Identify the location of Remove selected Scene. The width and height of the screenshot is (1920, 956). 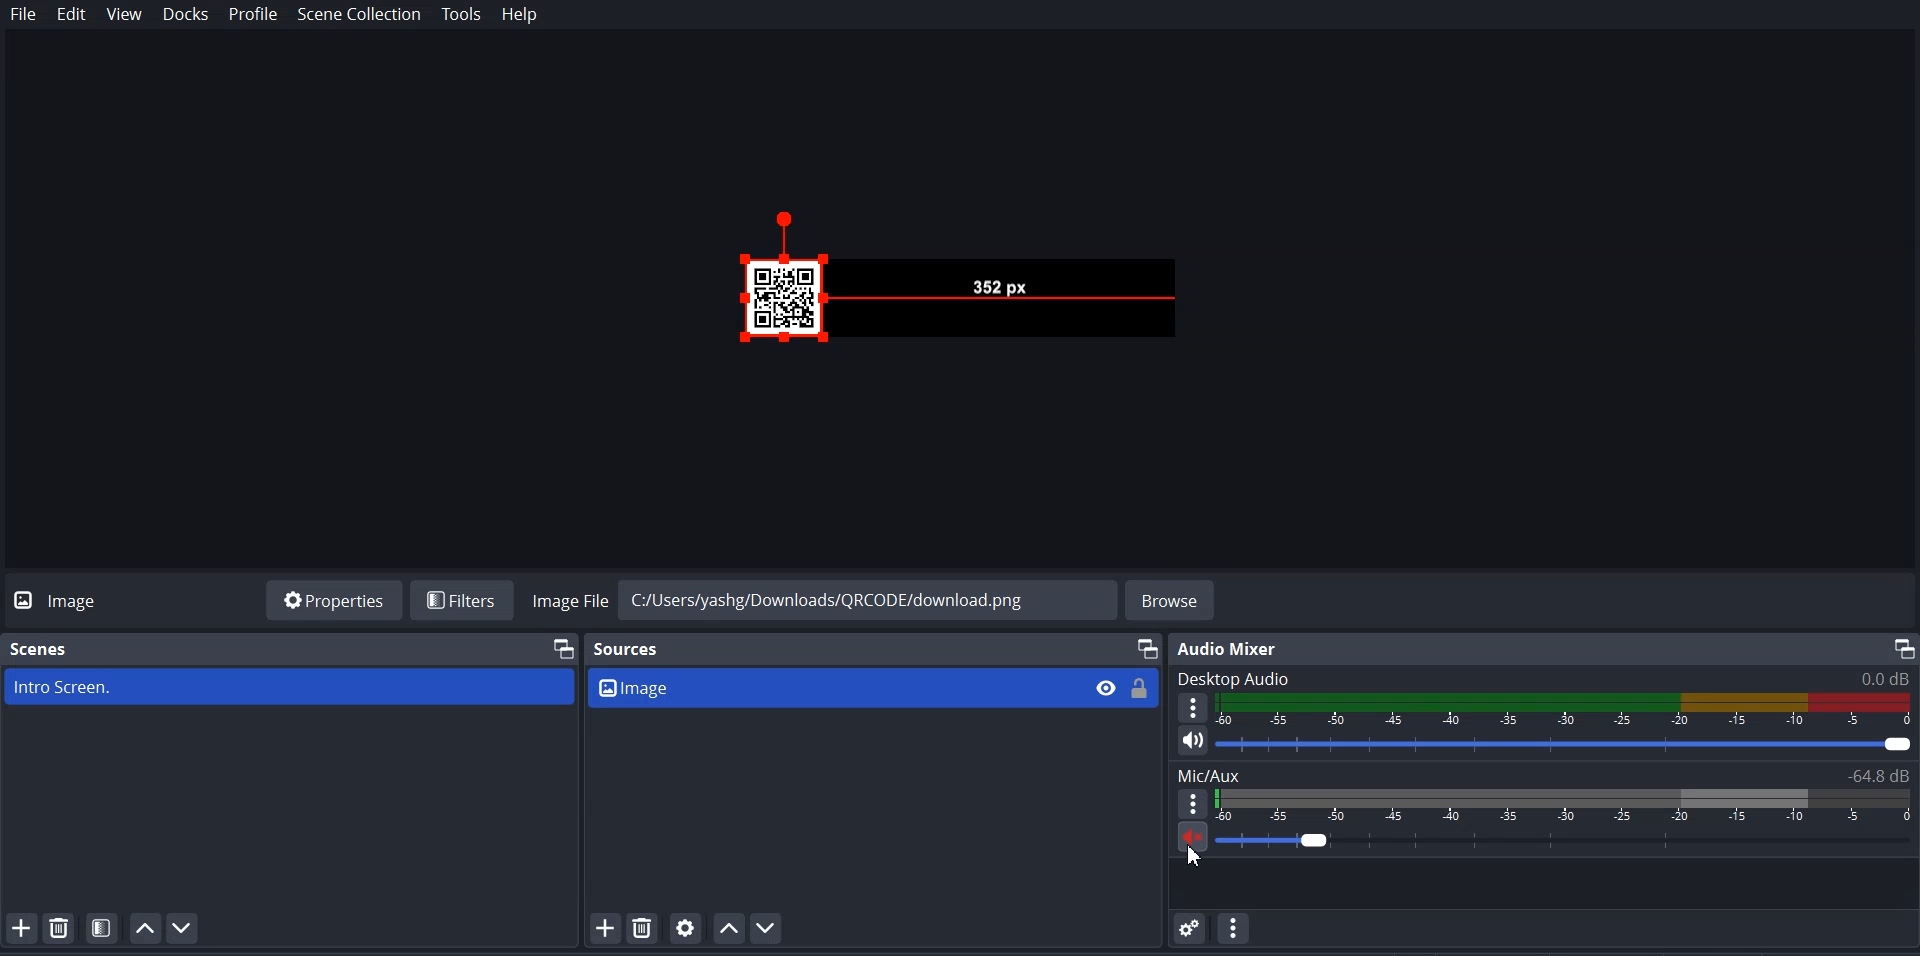
(59, 927).